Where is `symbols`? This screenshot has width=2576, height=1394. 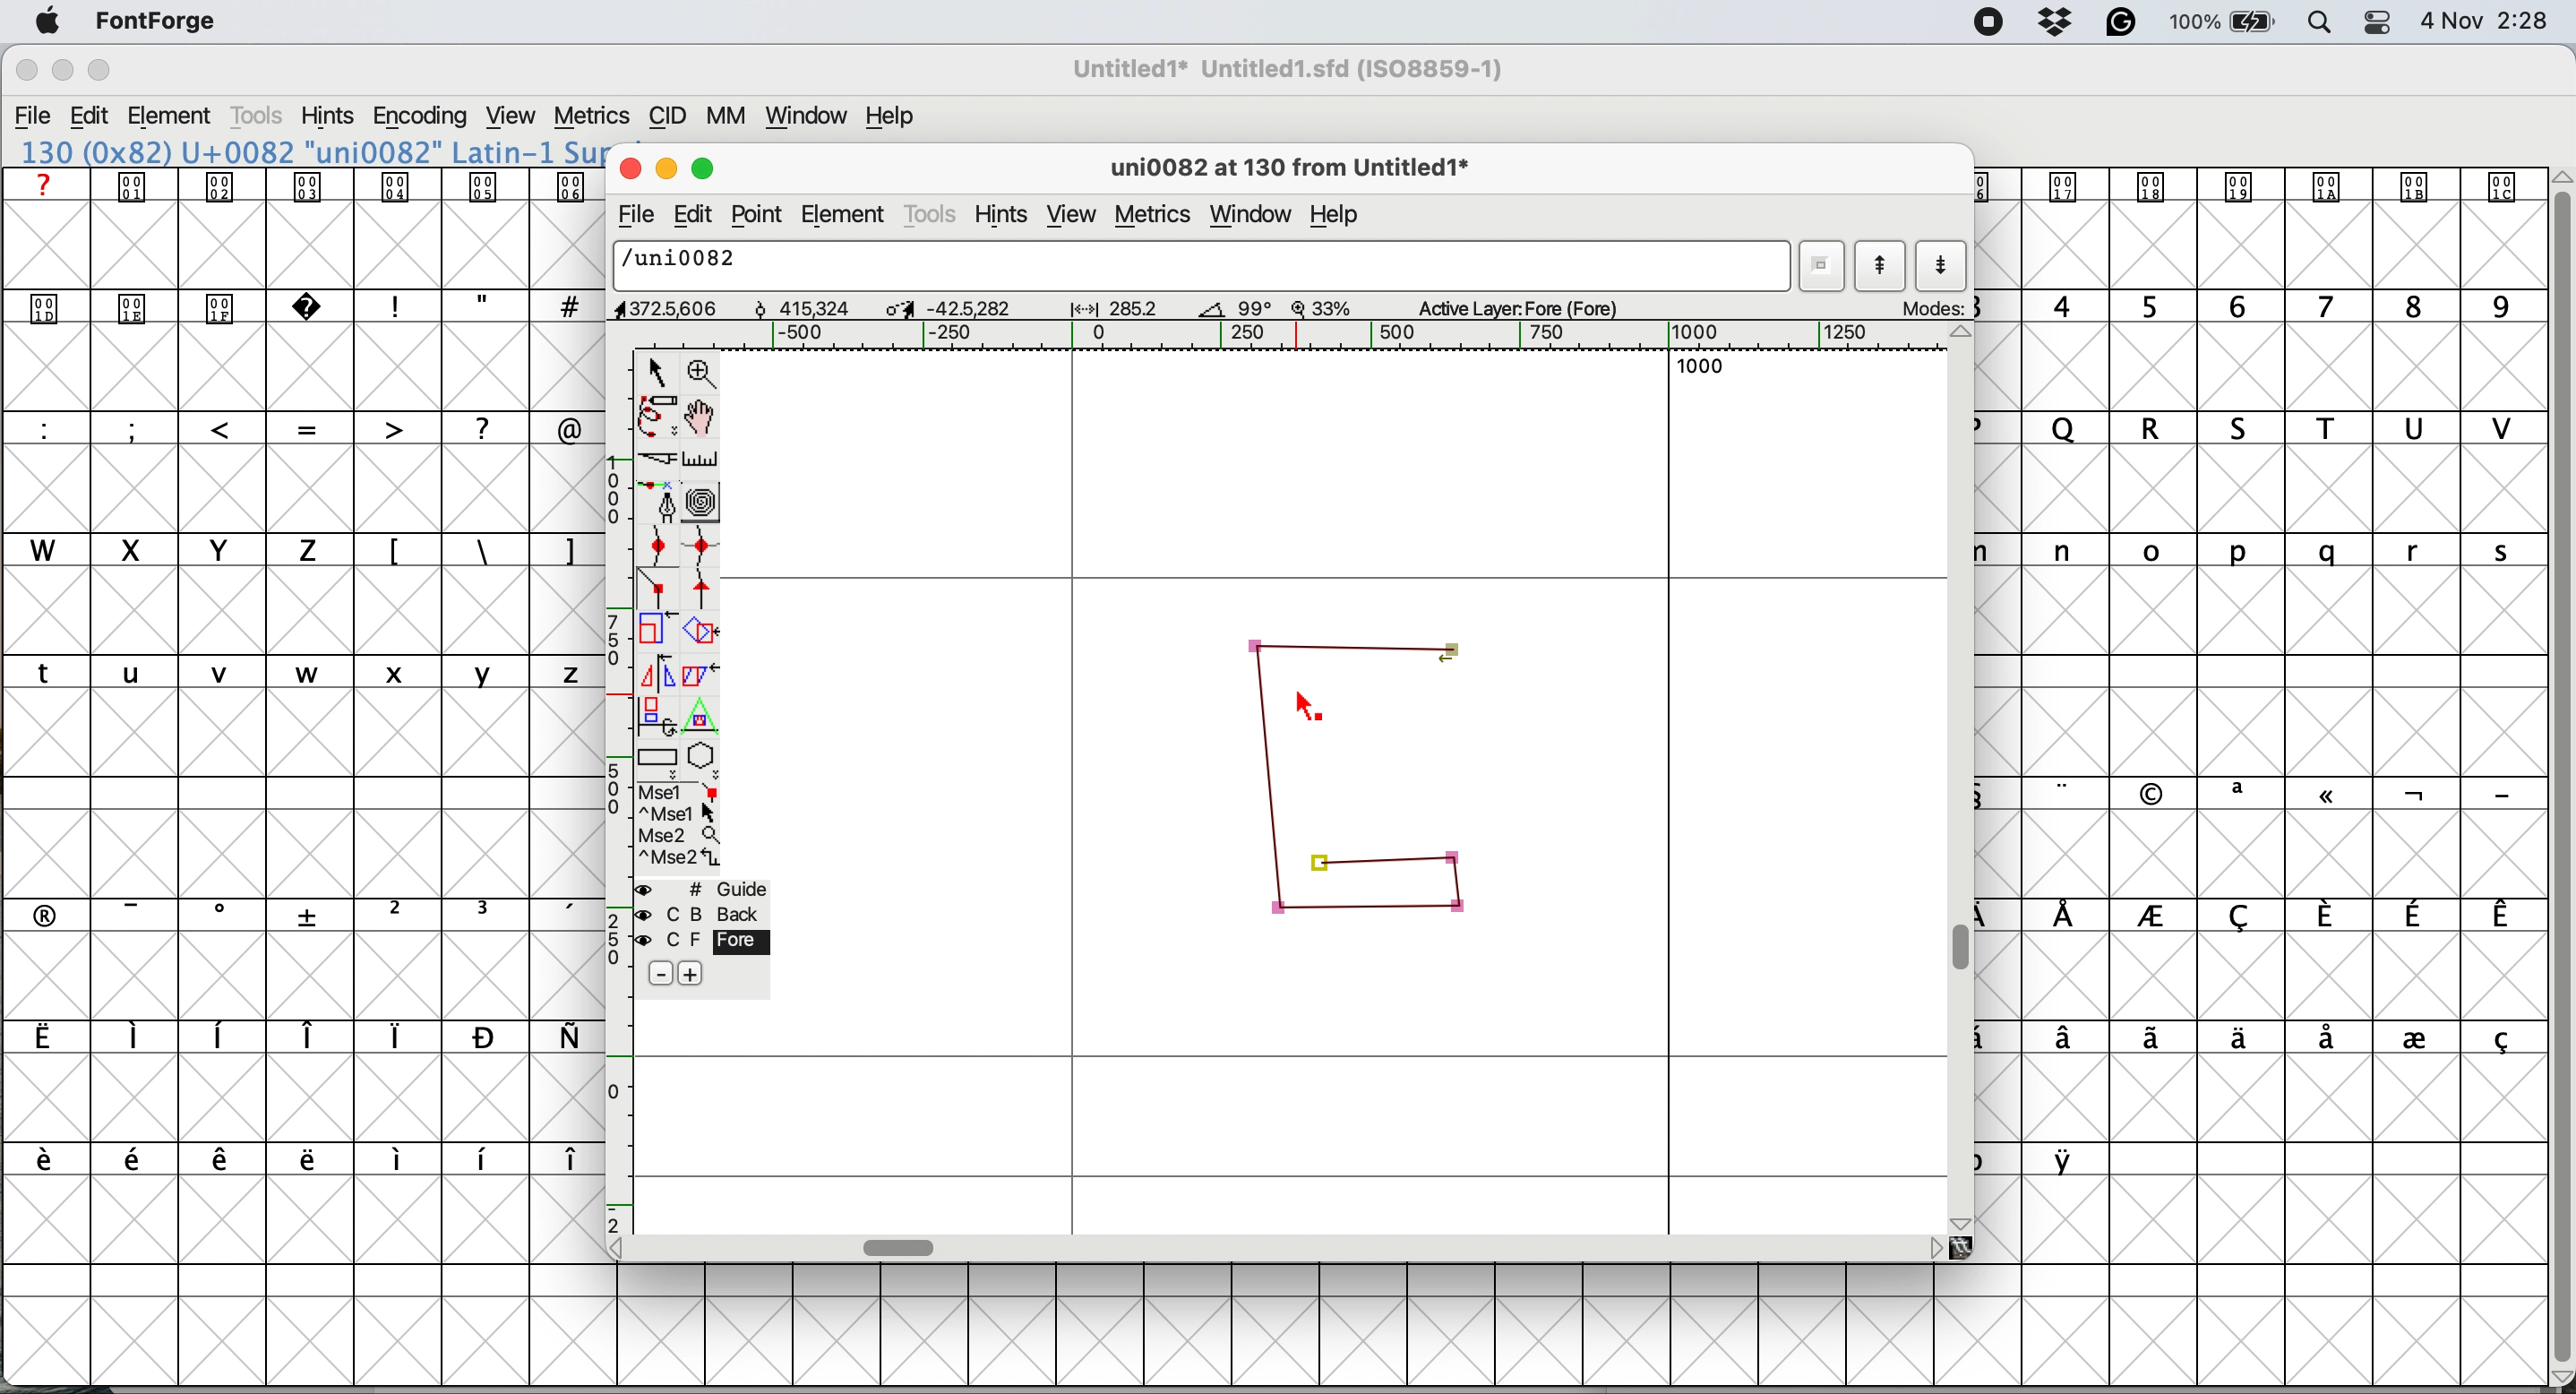 symbols is located at coordinates (2285, 794).